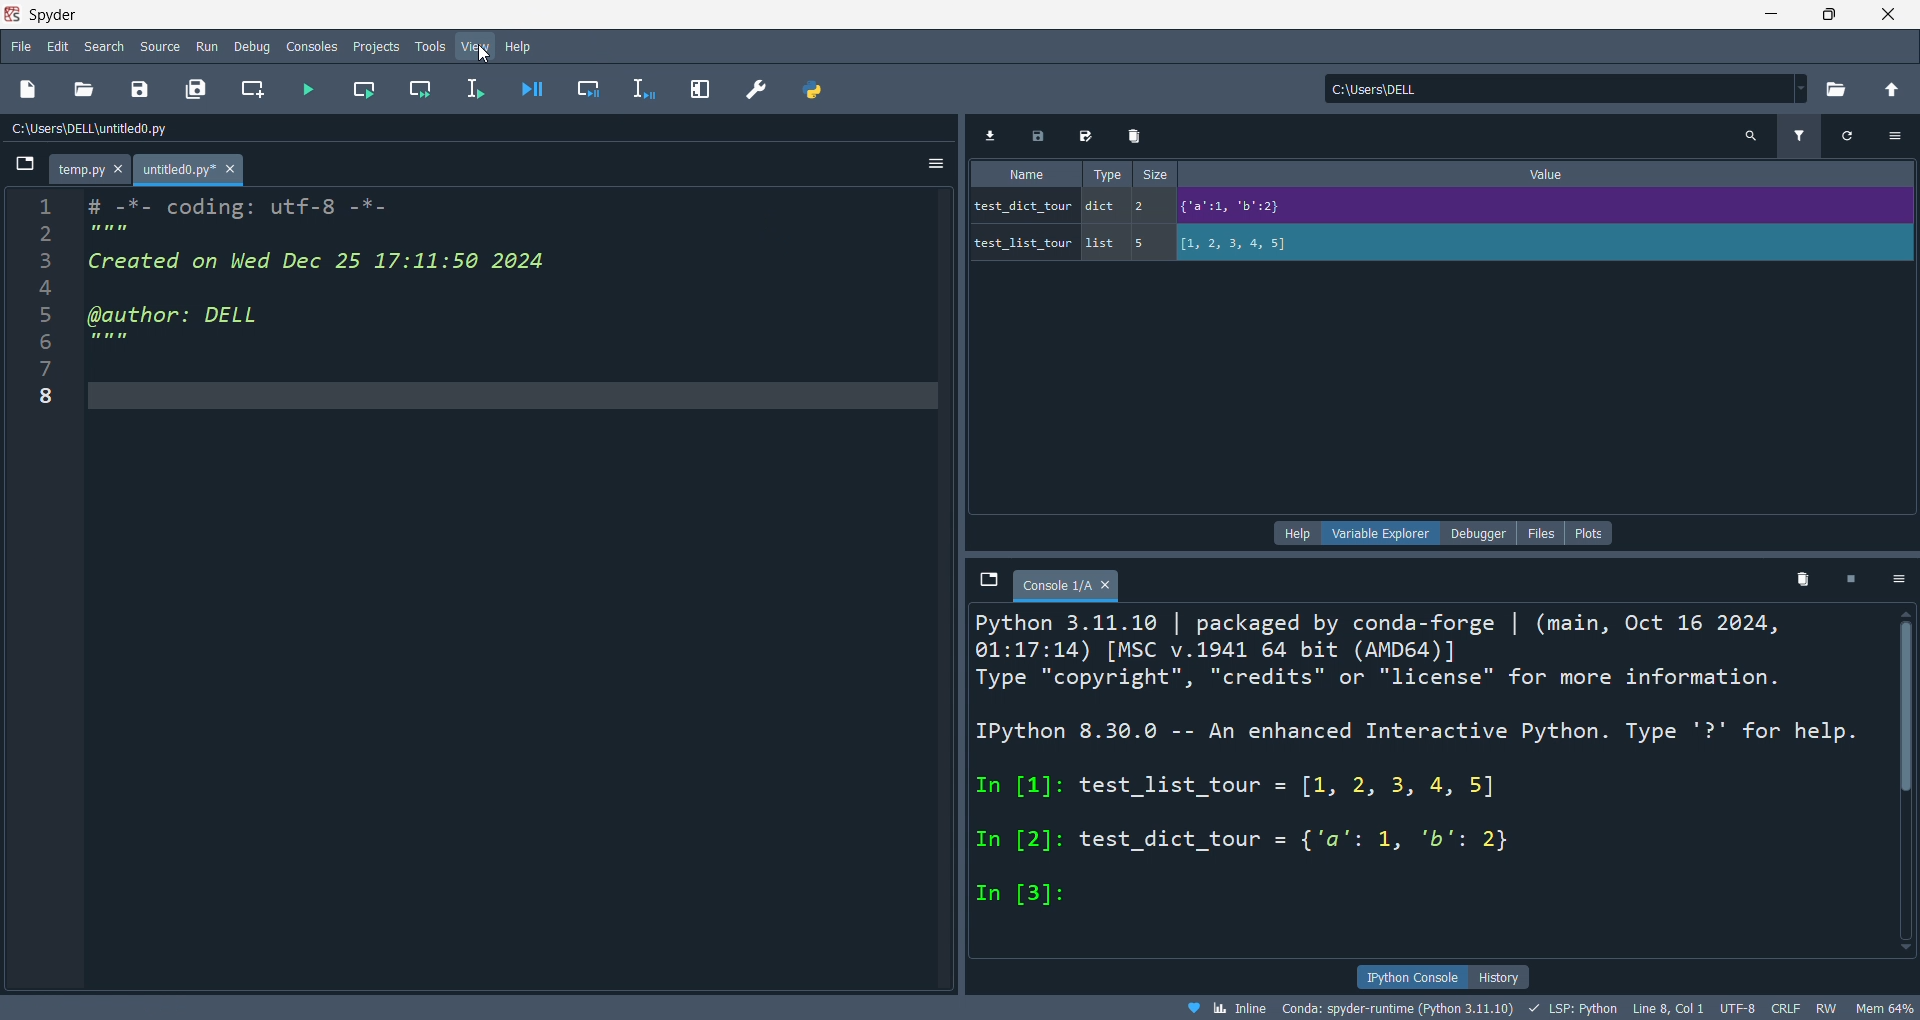  What do you see at coordinates (987, 581) in the screenshot?
I see `browse tabs` at bounding box center [987, 581].